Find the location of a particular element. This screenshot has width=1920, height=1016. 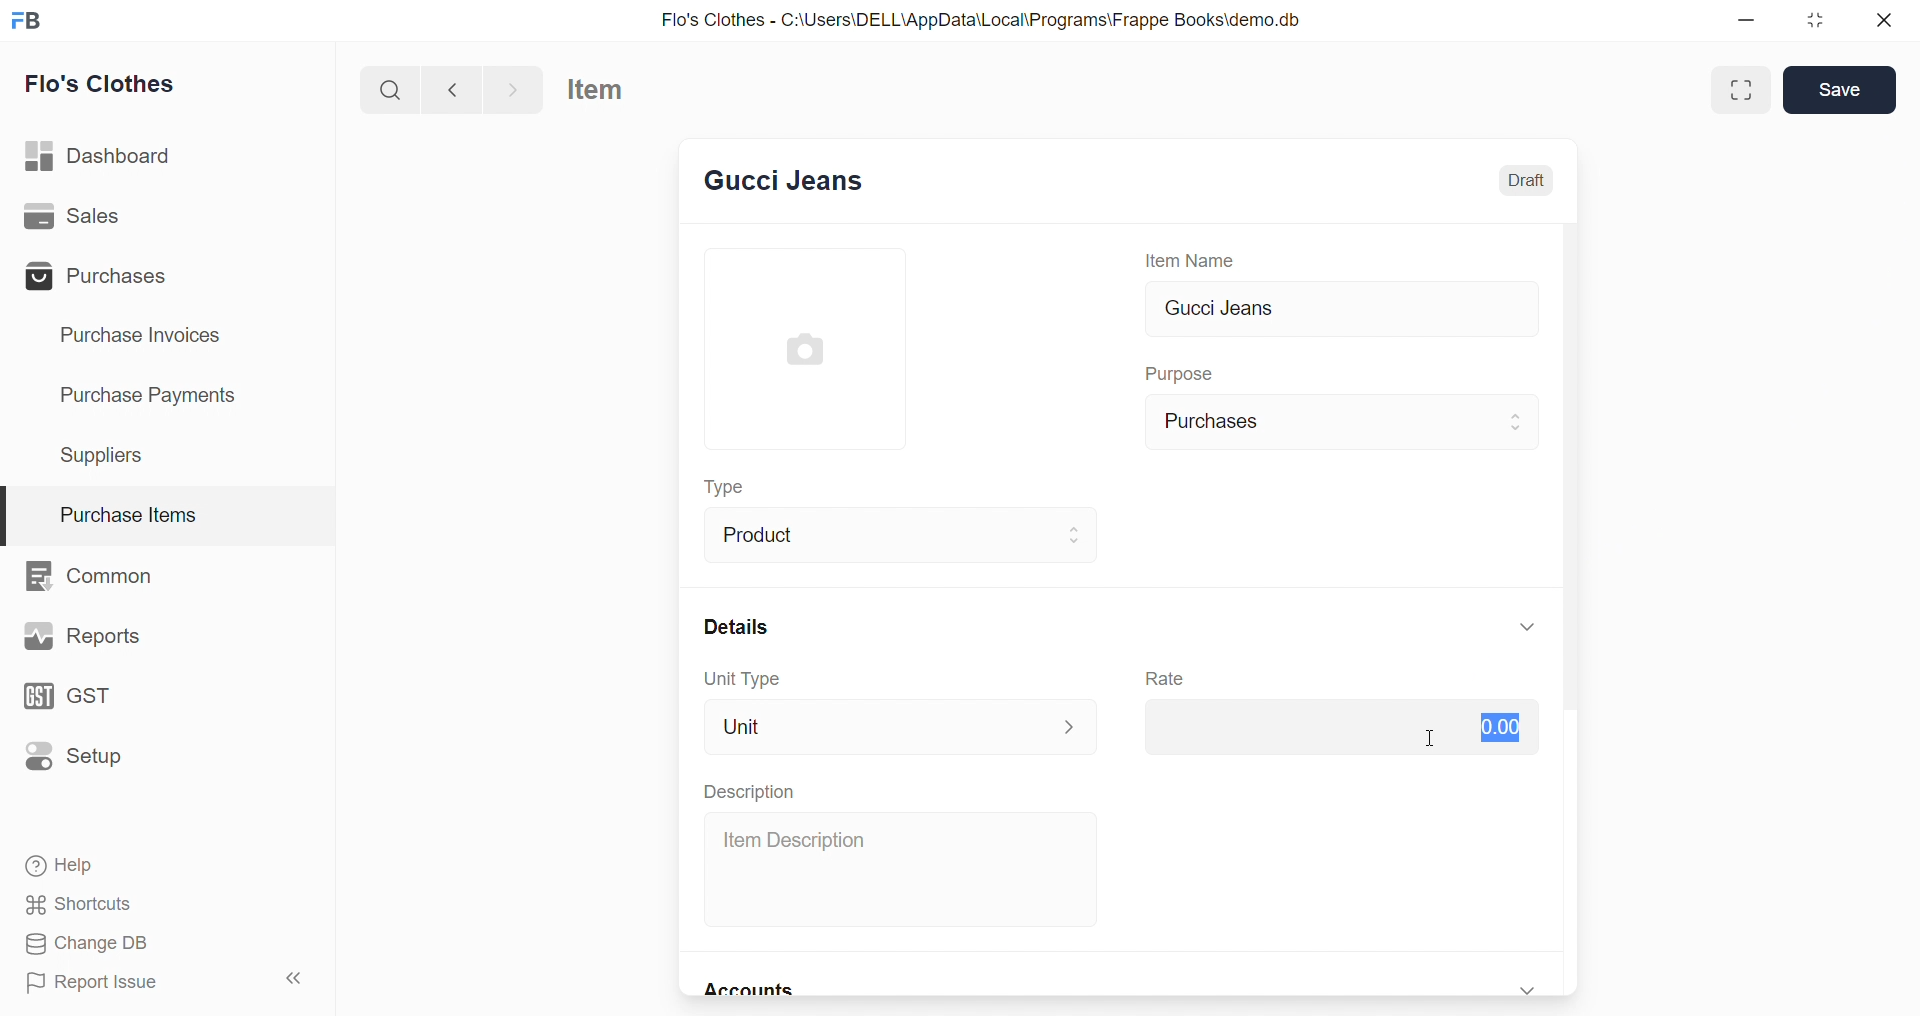

minimize is located at coordinates (1754, 20).